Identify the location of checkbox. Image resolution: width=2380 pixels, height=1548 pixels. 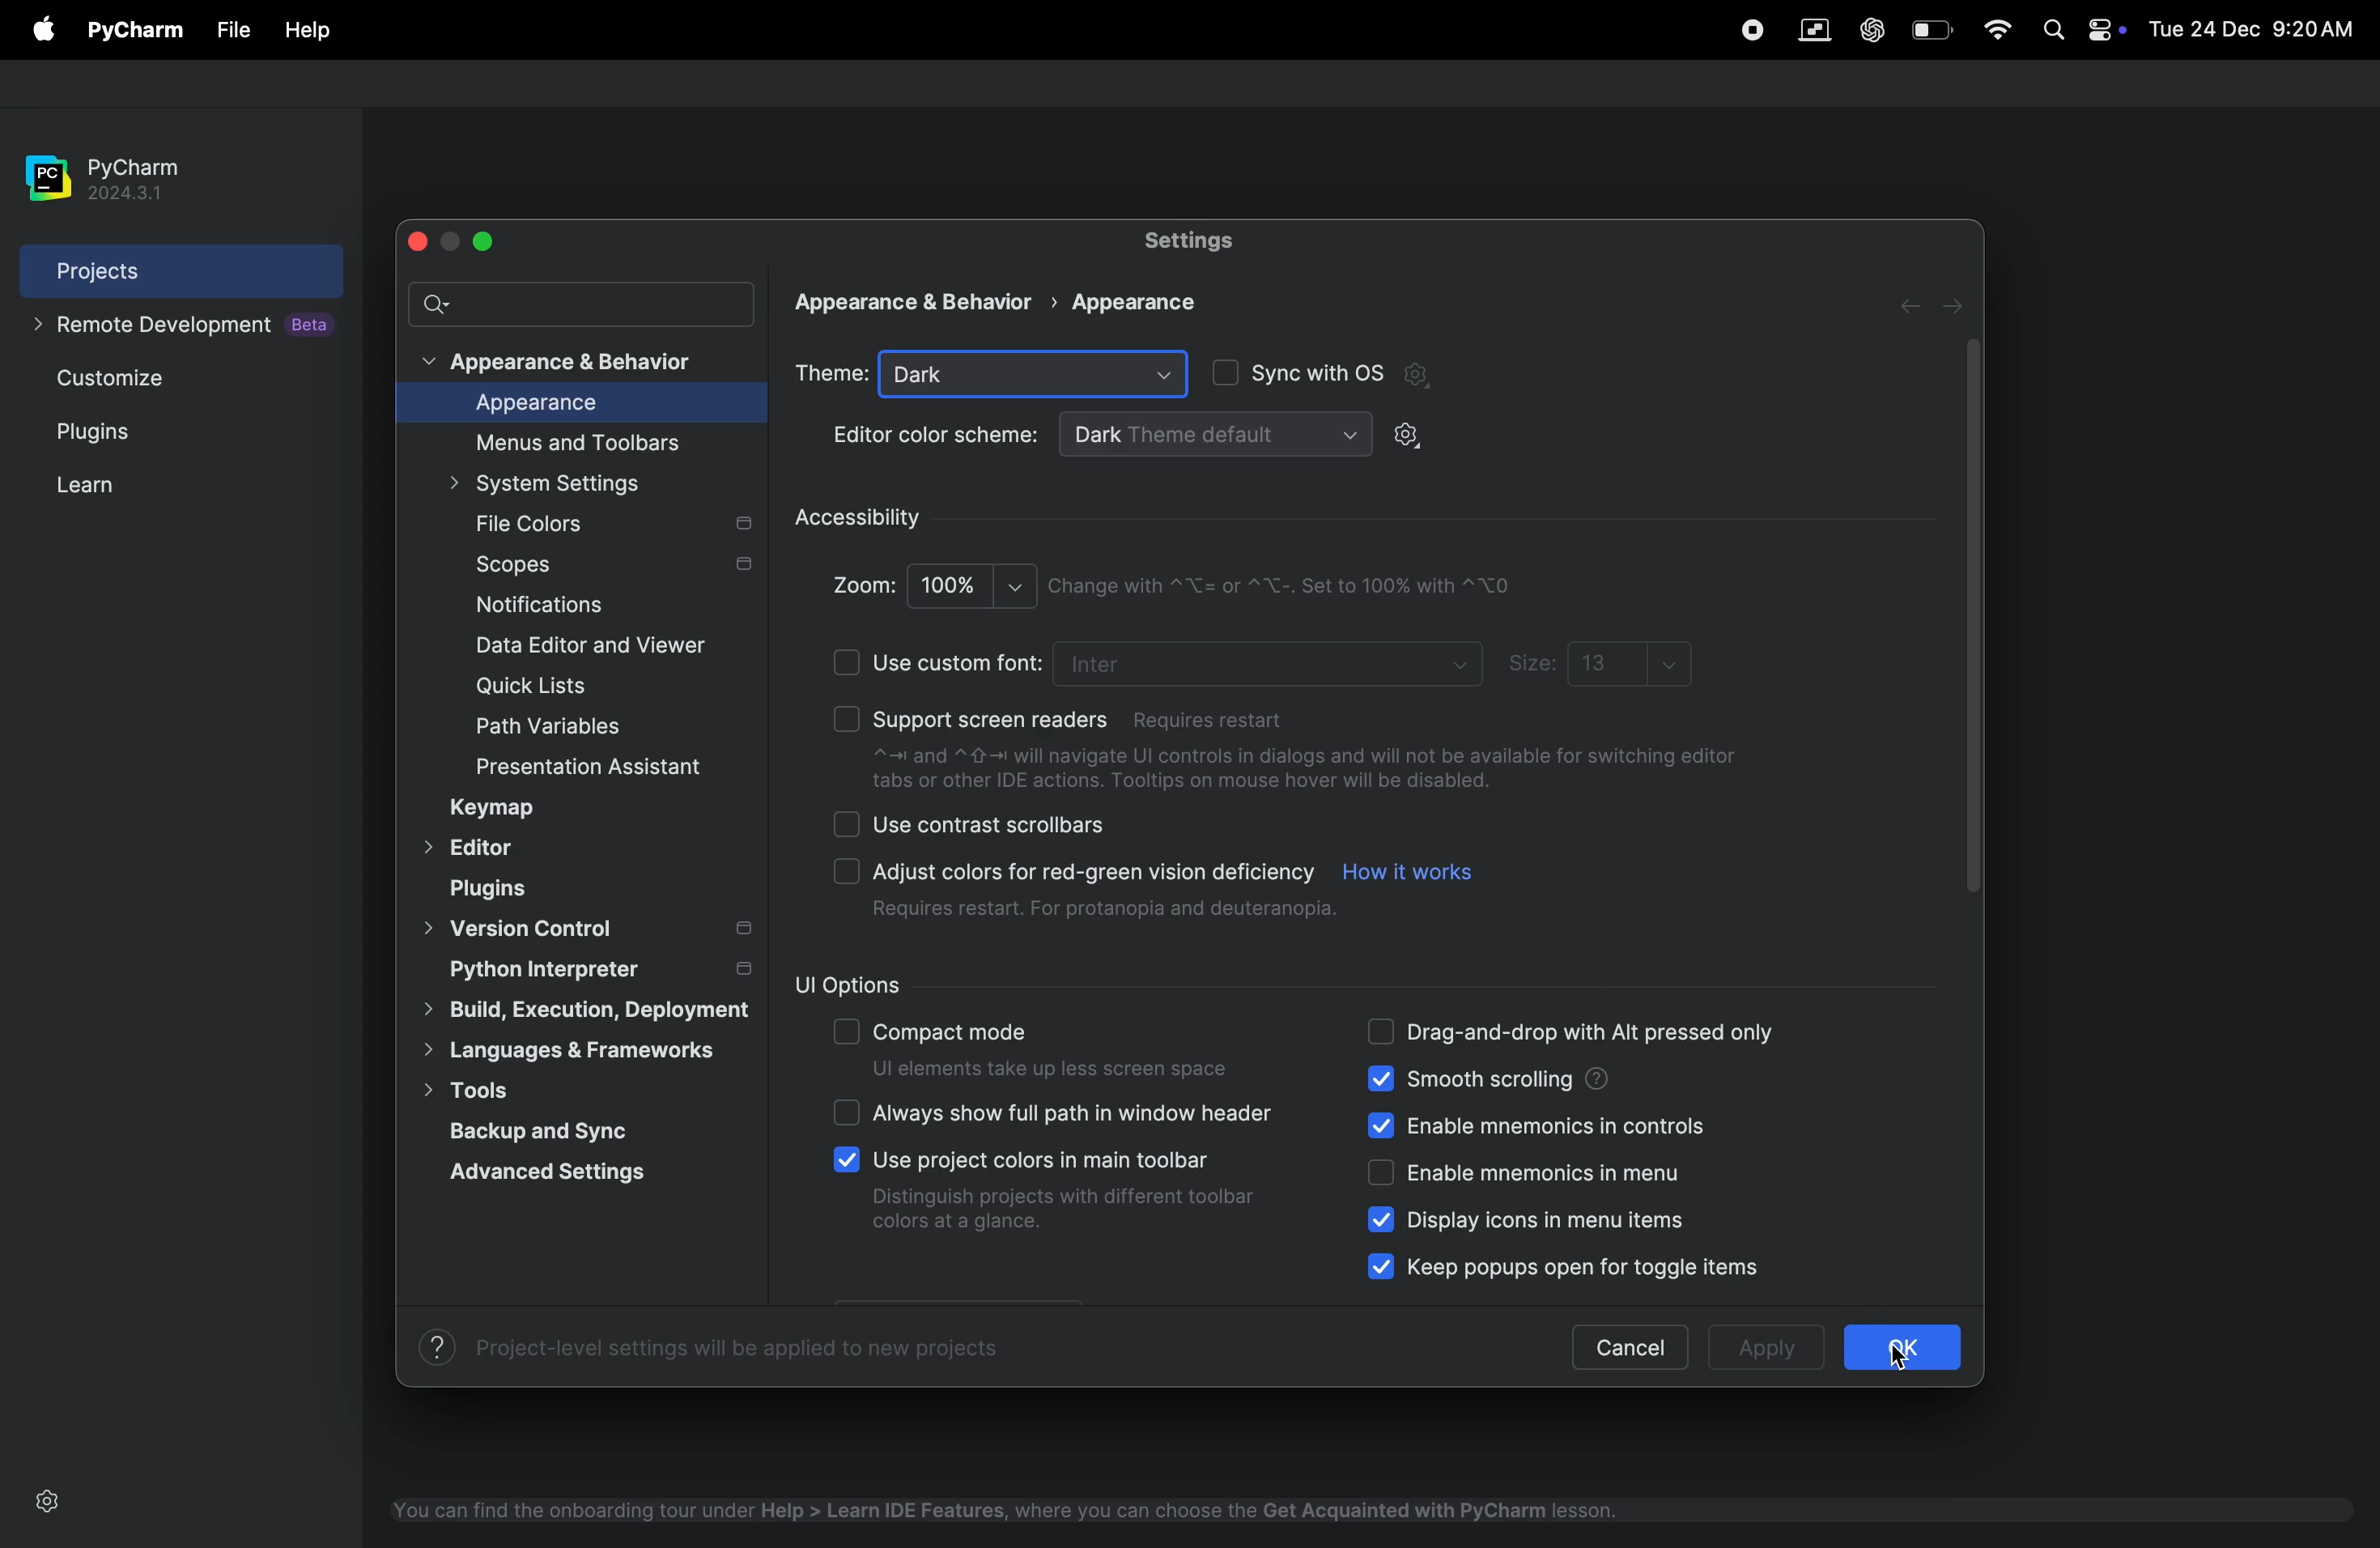
(1382, 1078).